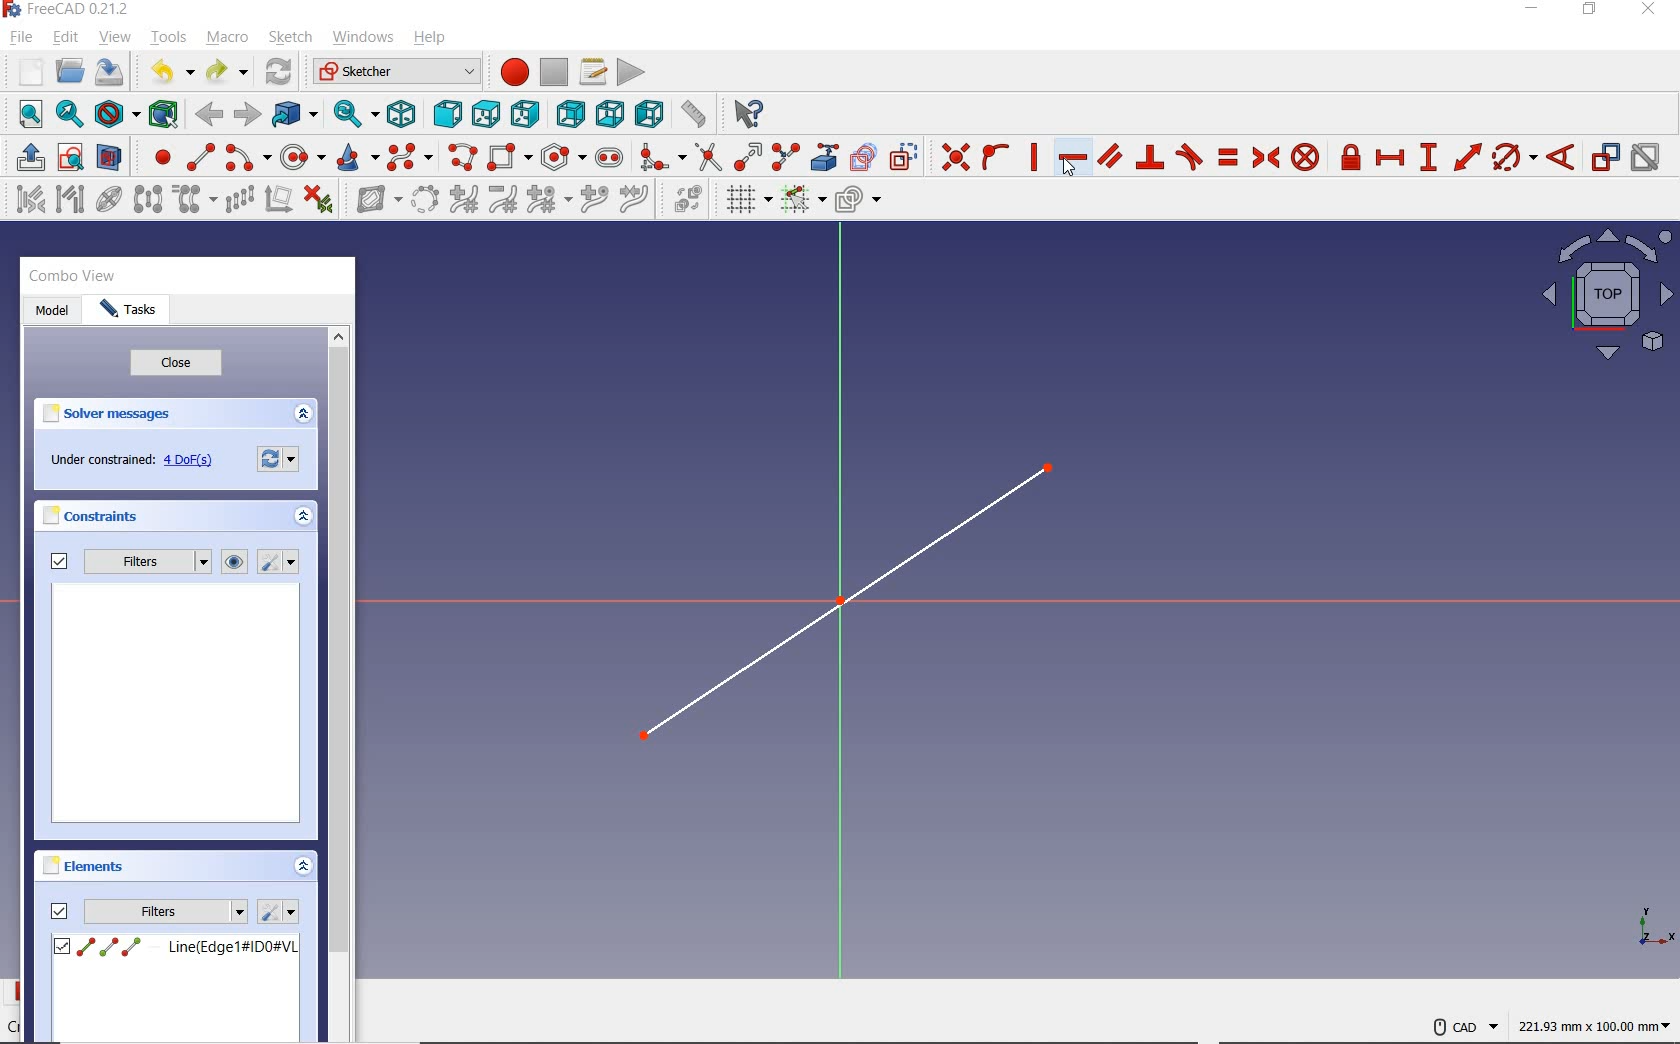  What do you see at coordinates (1263, 157) in the screenshot?
I see `CONSTRAIN SYMMETRICAL` at bounding box center [1263, 157].